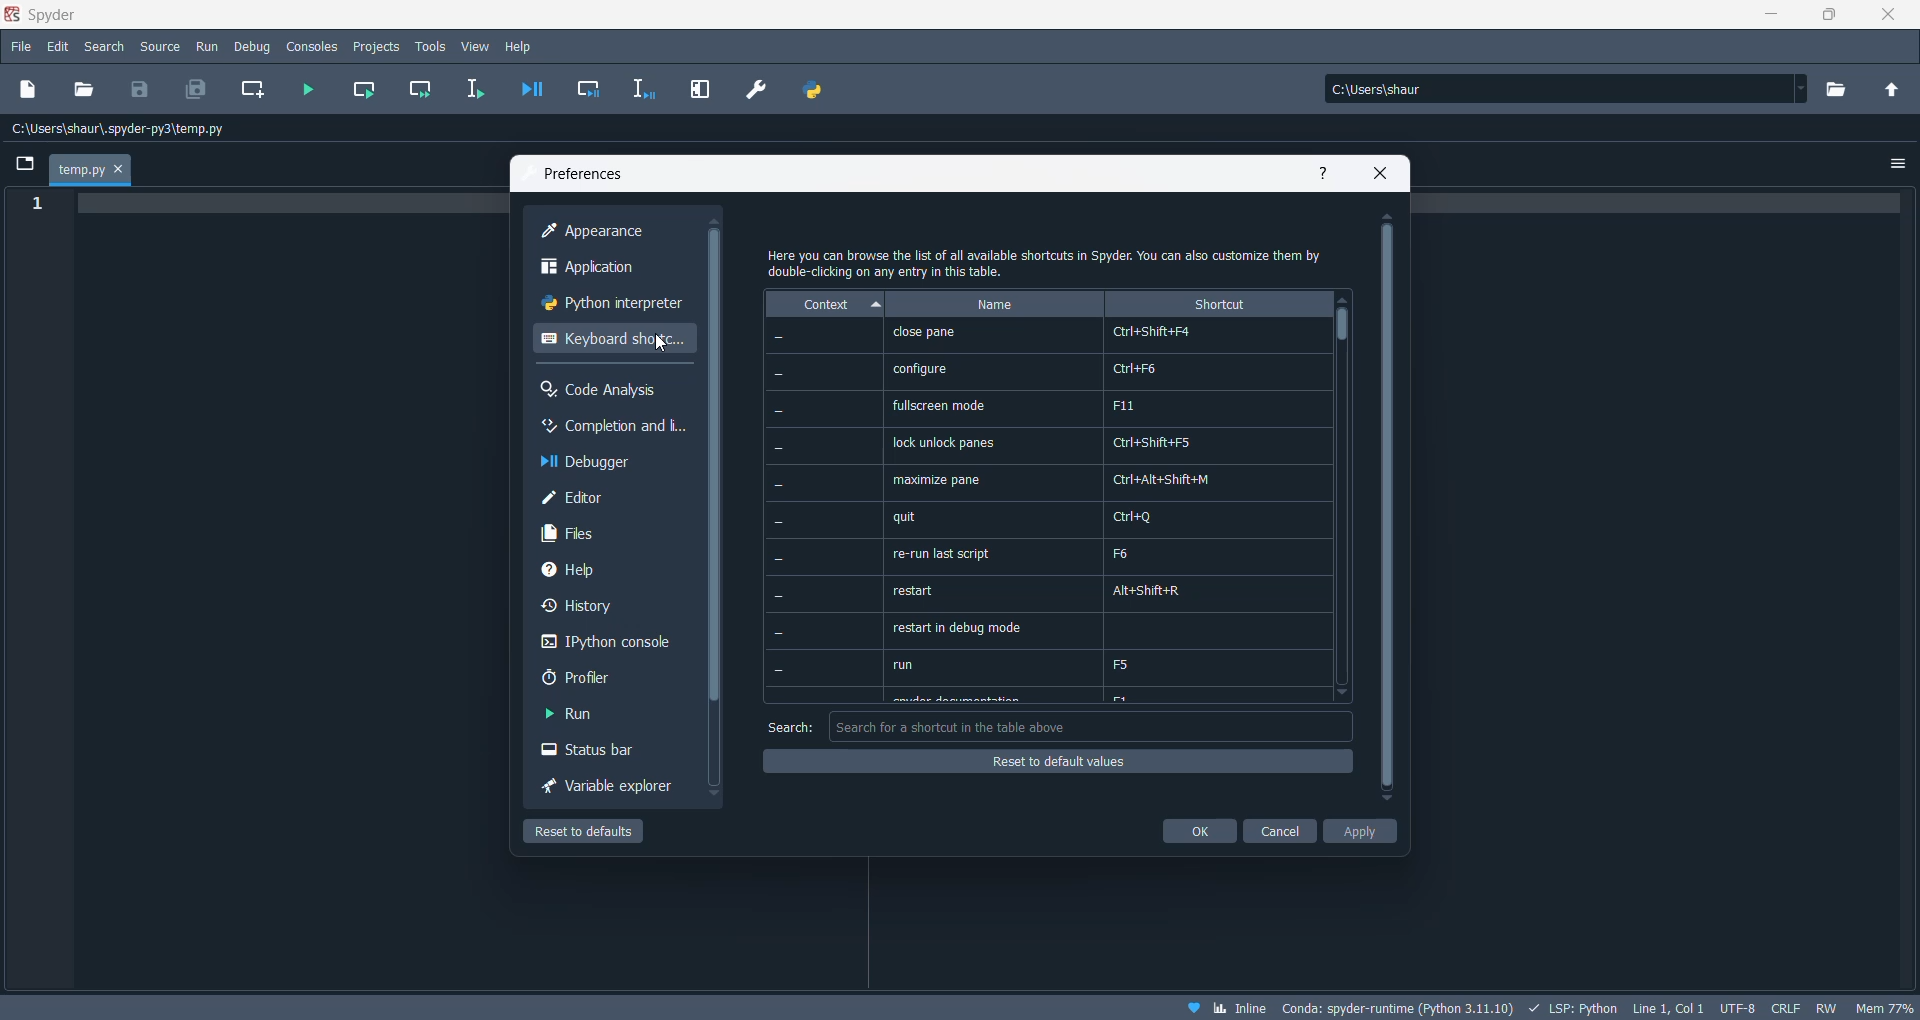 This screenshot has width=1920, height=1020. Describe the element at coordinates (379, 47) in the screenshot. I see `projects` at that location.